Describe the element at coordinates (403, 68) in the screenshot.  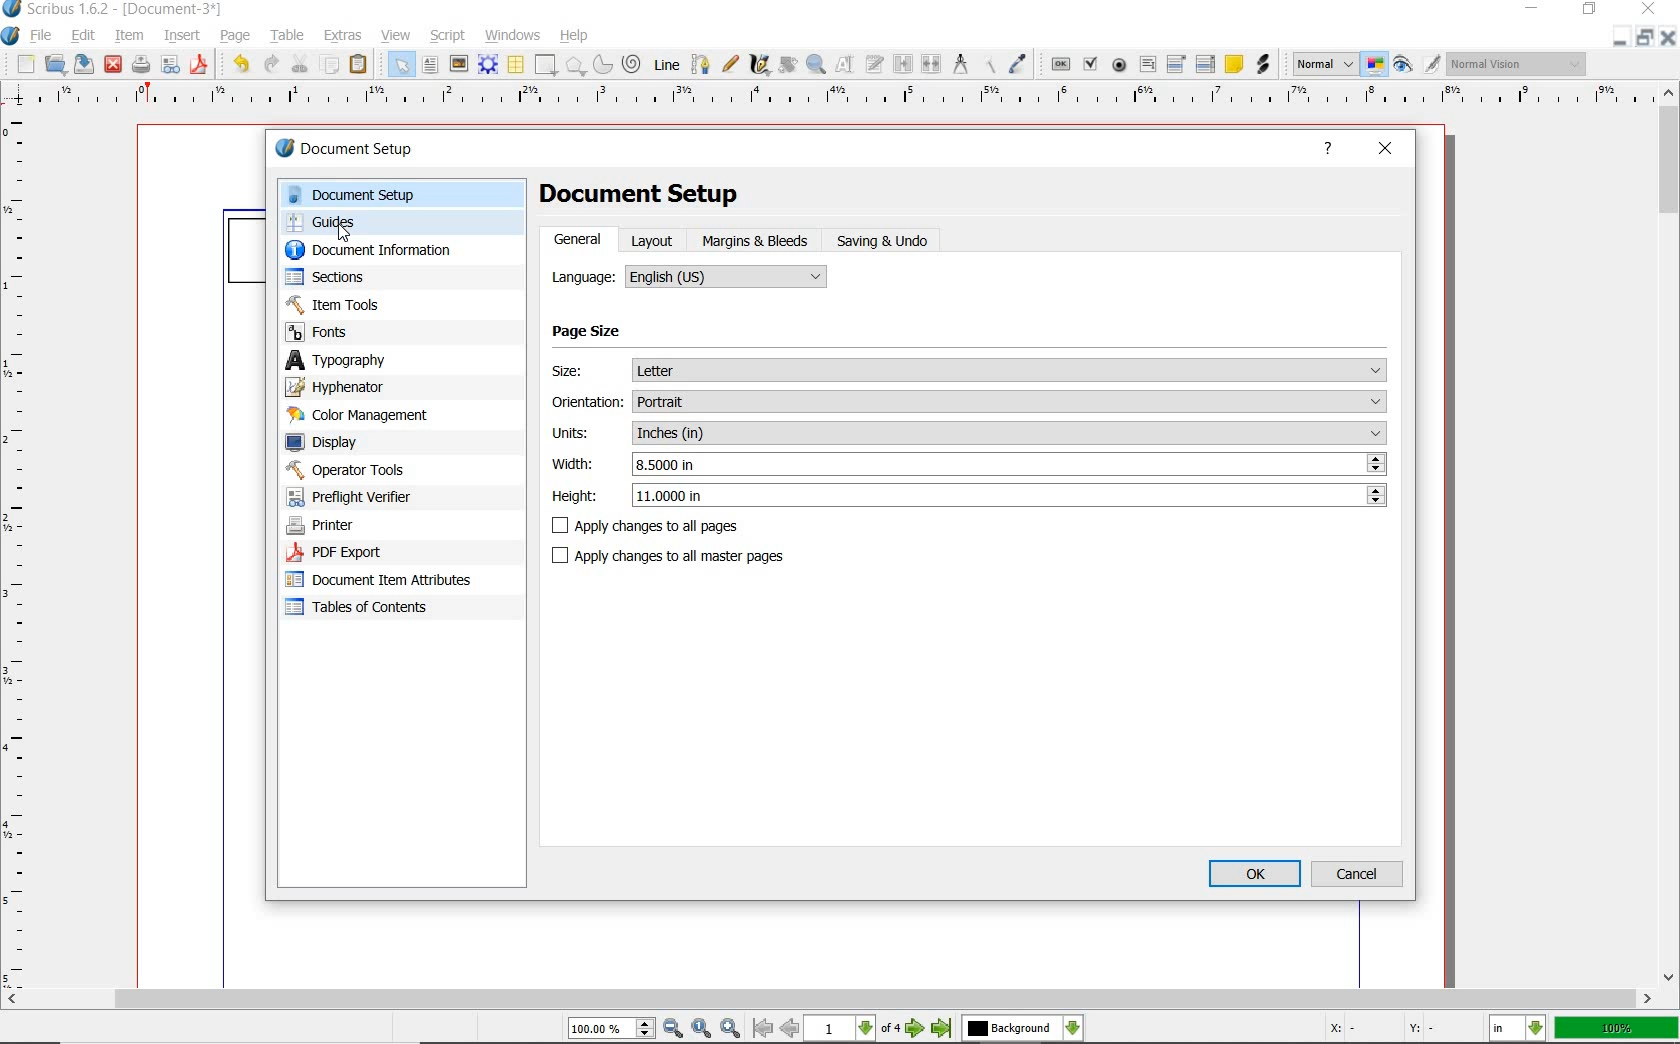
I see `select` at that location.